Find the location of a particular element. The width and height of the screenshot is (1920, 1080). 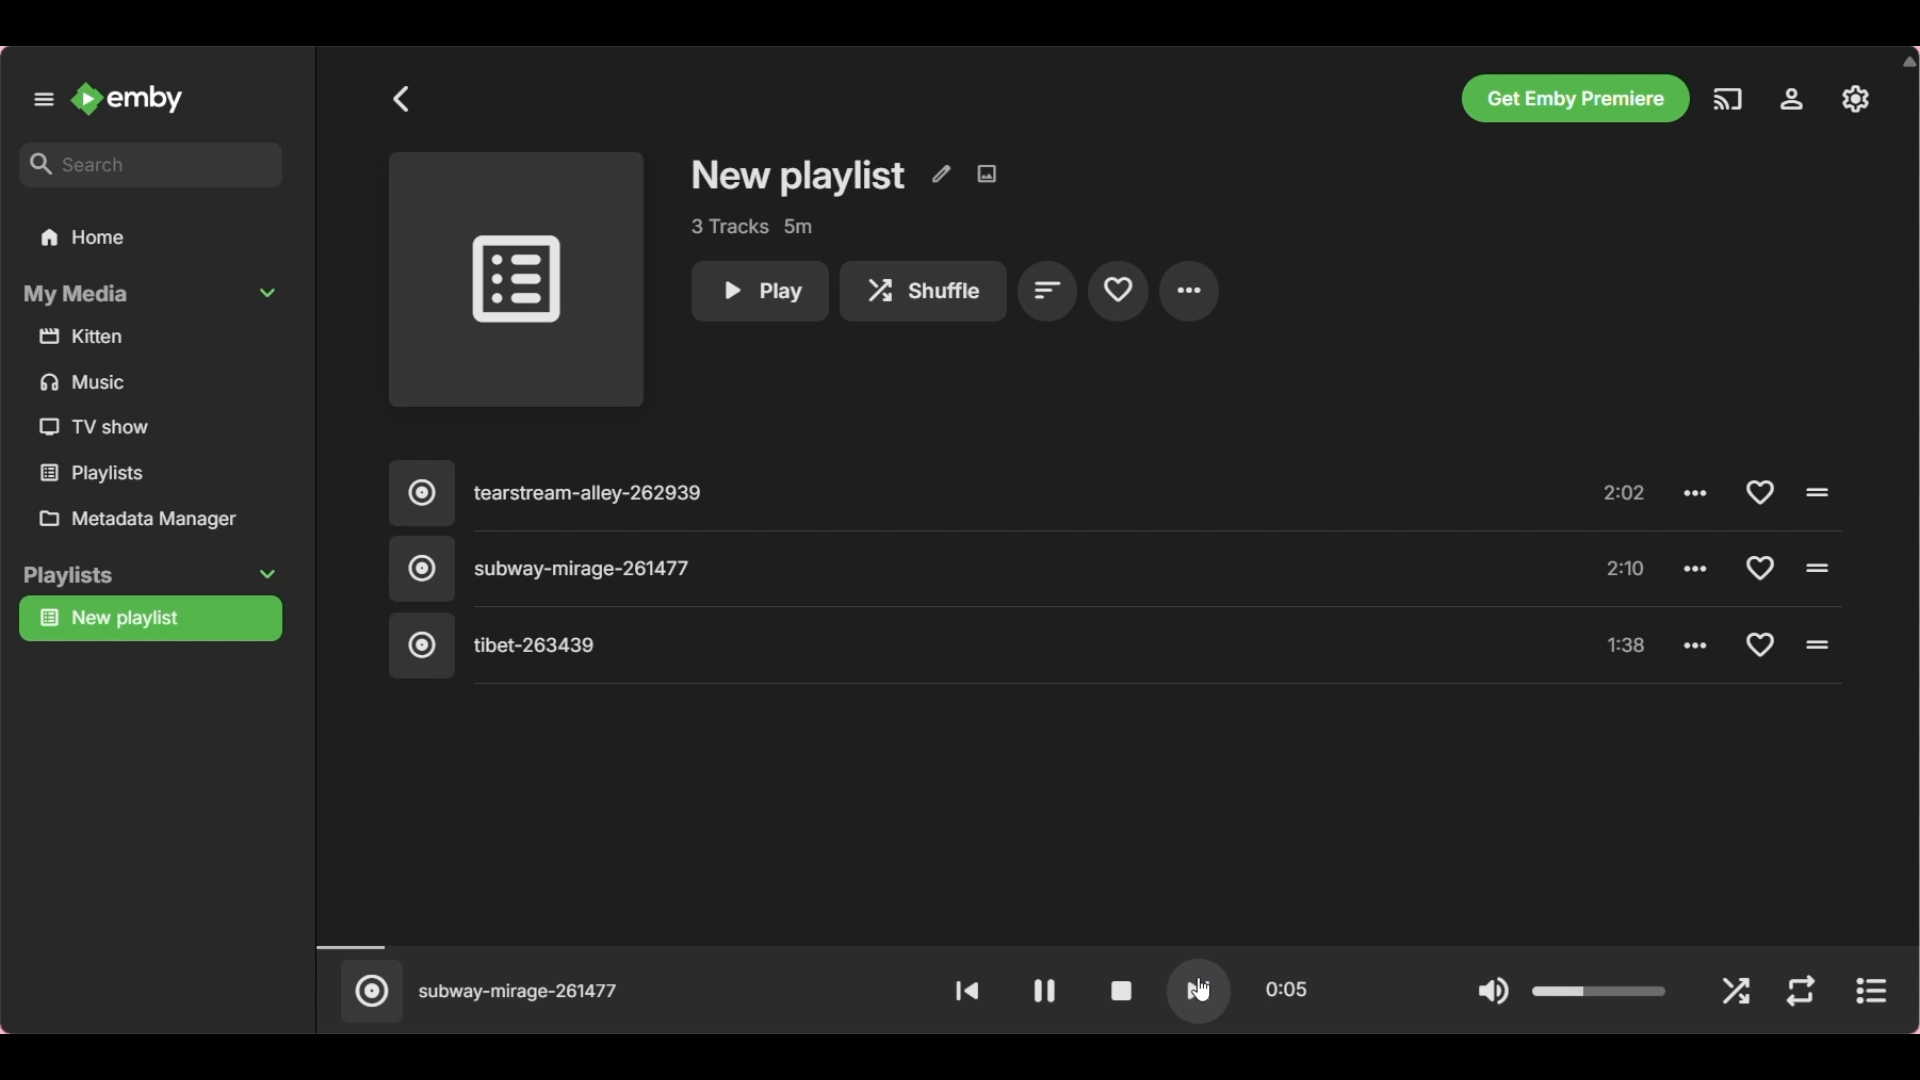

Sort by playlist order is located at coordinates (1046, 290).